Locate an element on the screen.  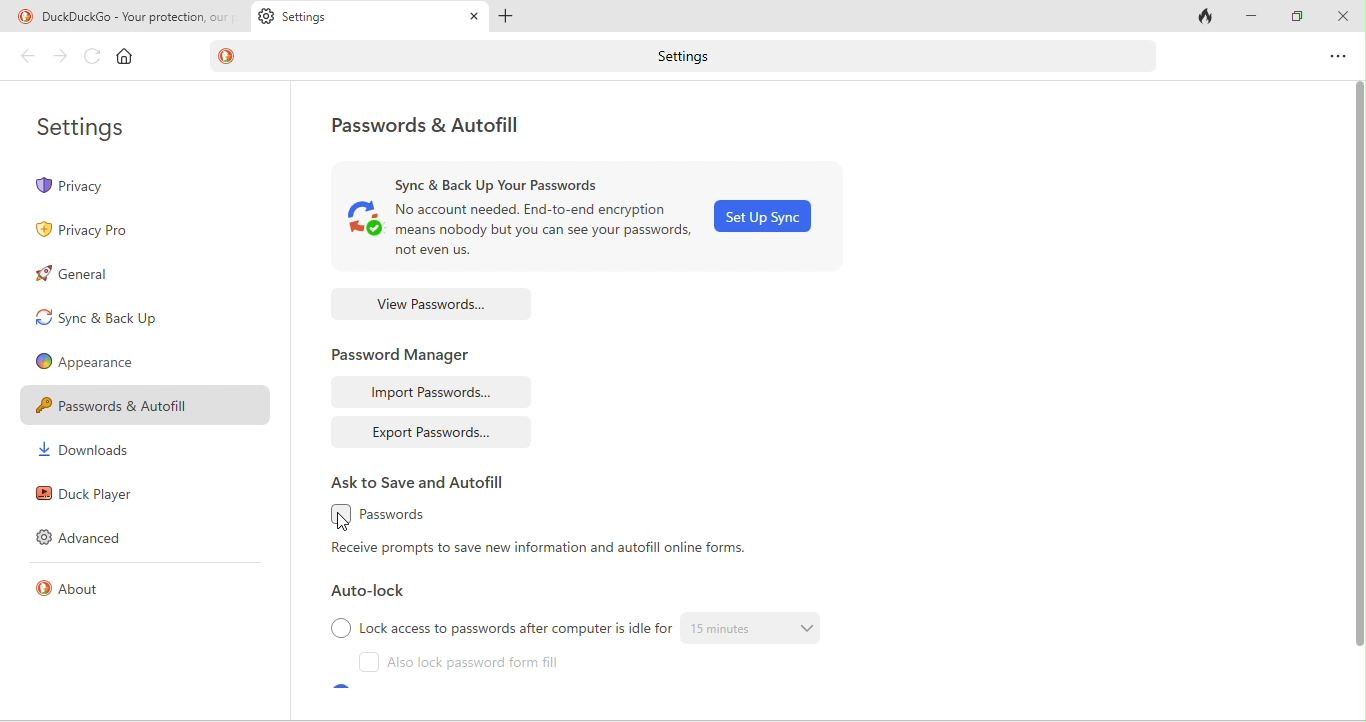
duckduck go logo is located at coordinates (234, 59).